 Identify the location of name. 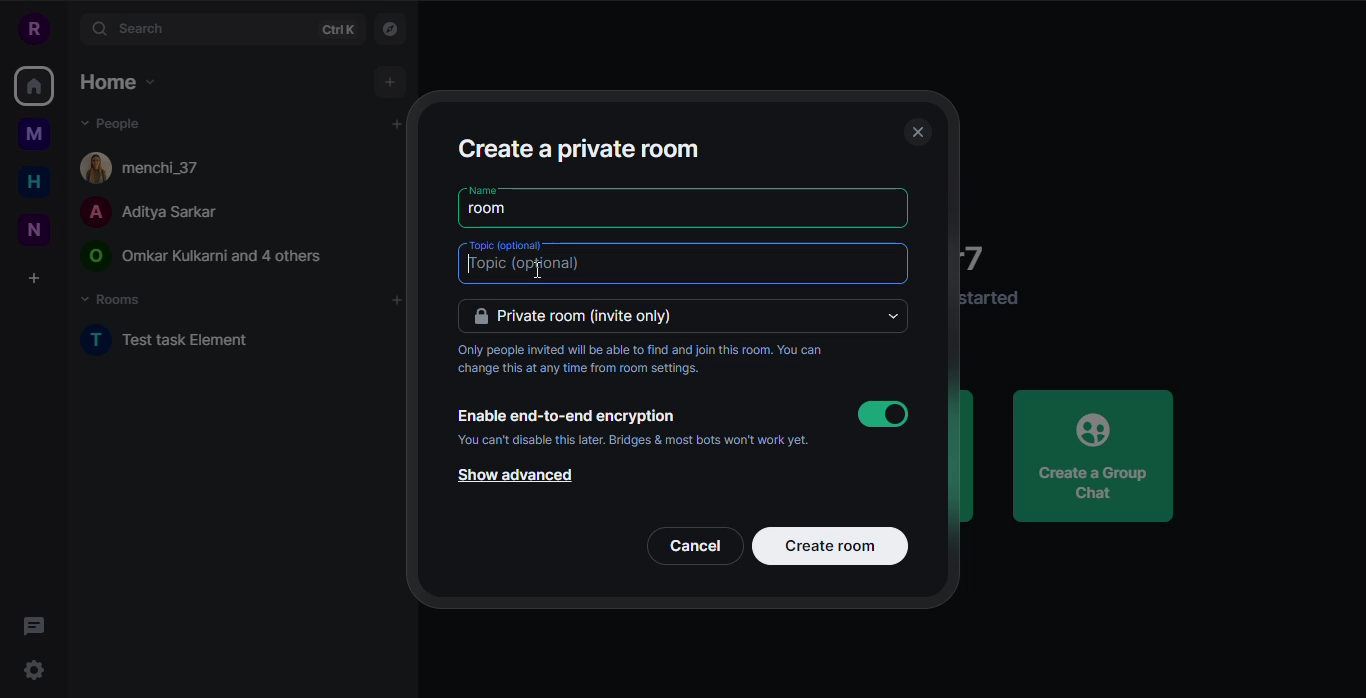
(482, 189).